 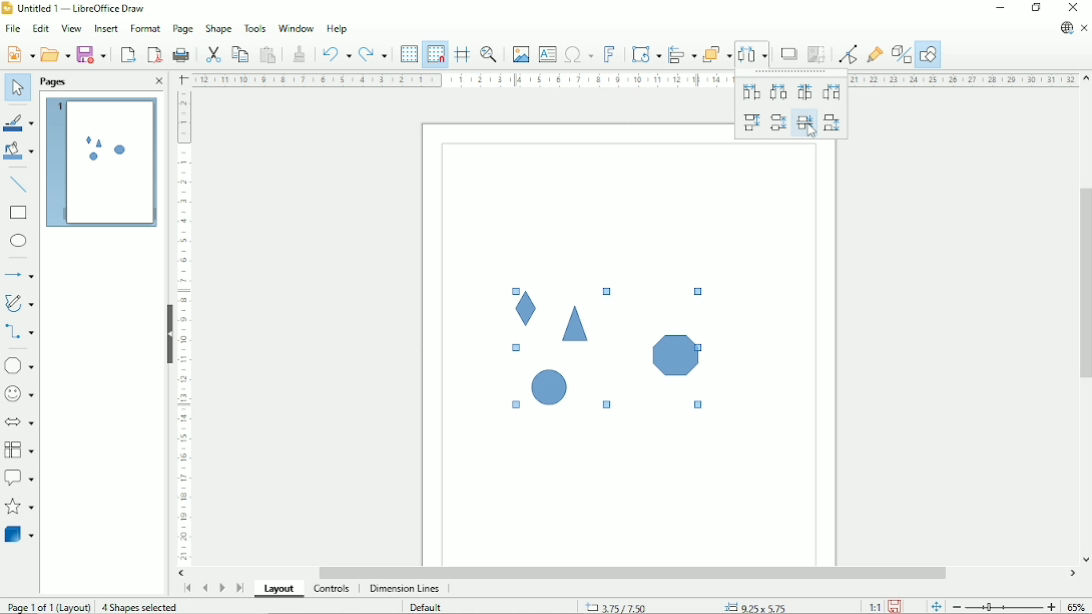 I want to click on Insert image, so click(x=520, y=53).